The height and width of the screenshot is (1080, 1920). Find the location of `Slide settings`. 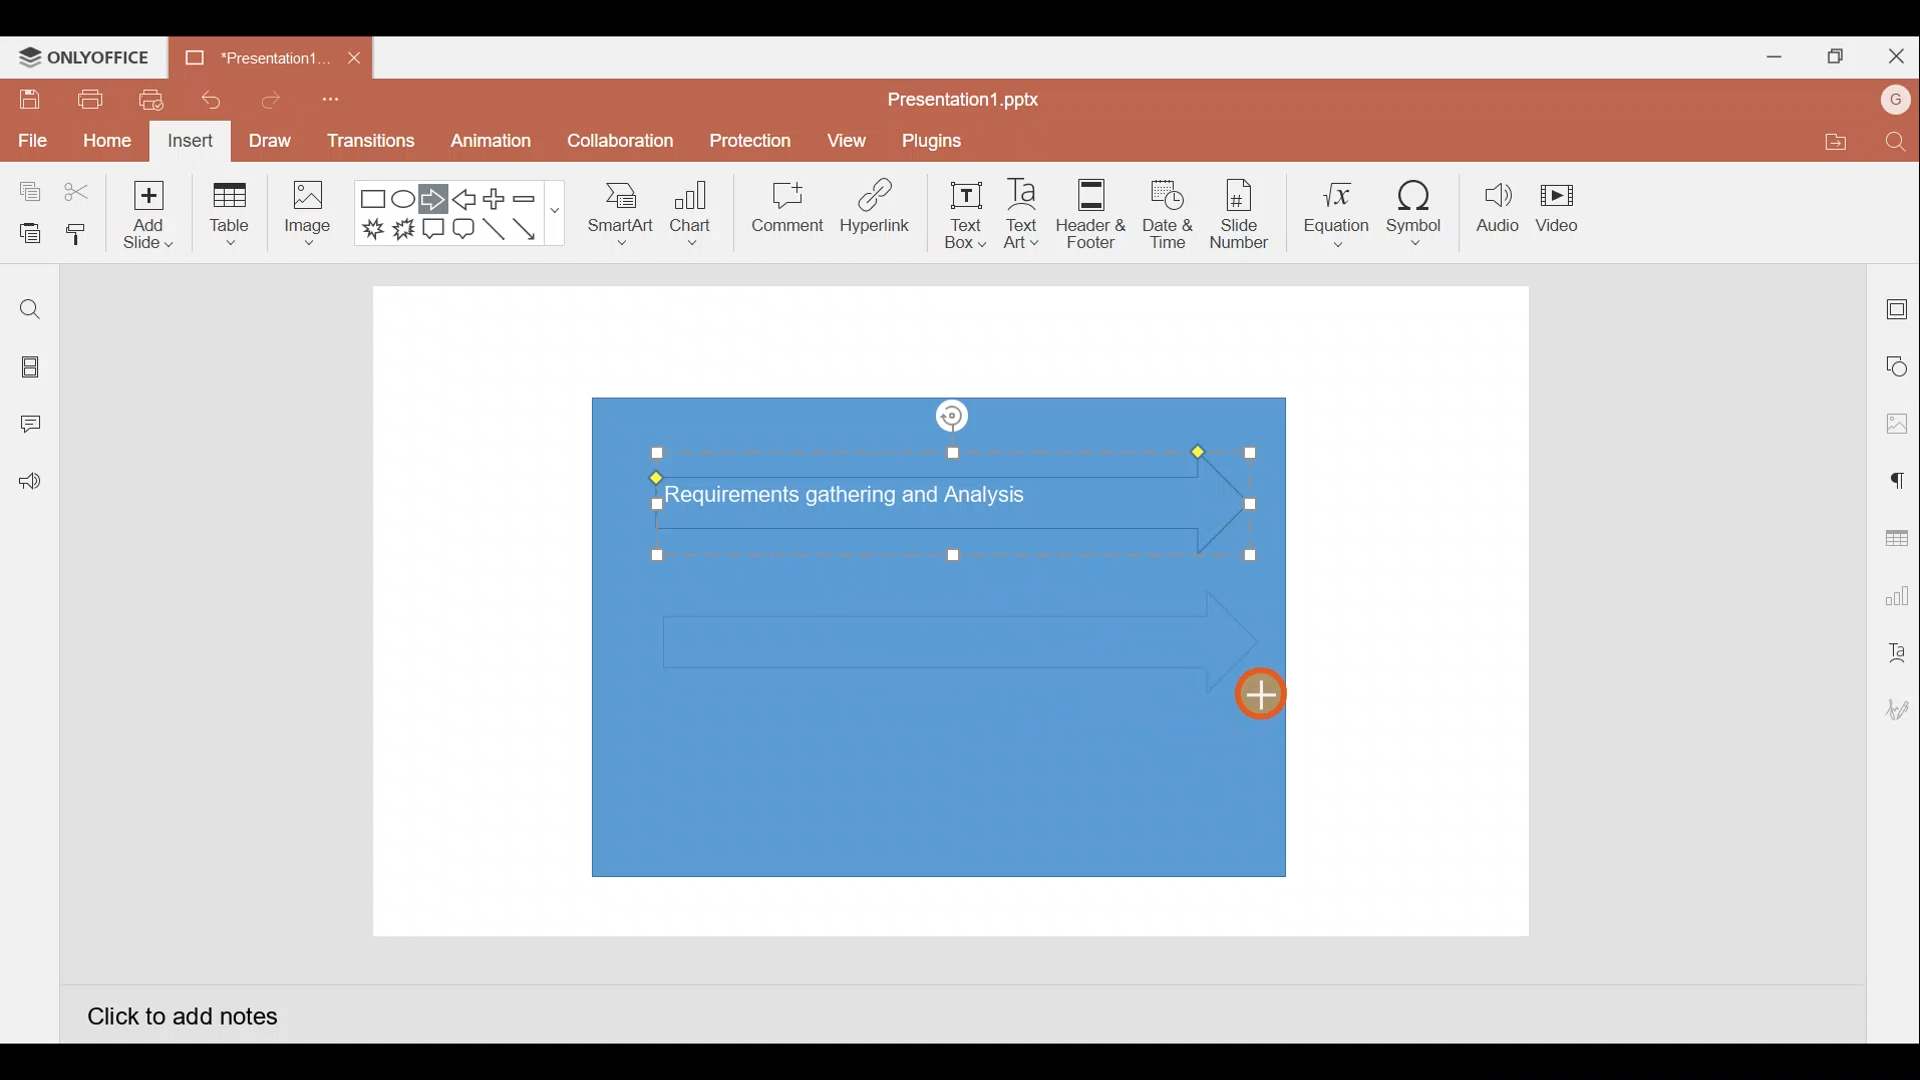

Slide settings is located at coordinates (1898, 305).